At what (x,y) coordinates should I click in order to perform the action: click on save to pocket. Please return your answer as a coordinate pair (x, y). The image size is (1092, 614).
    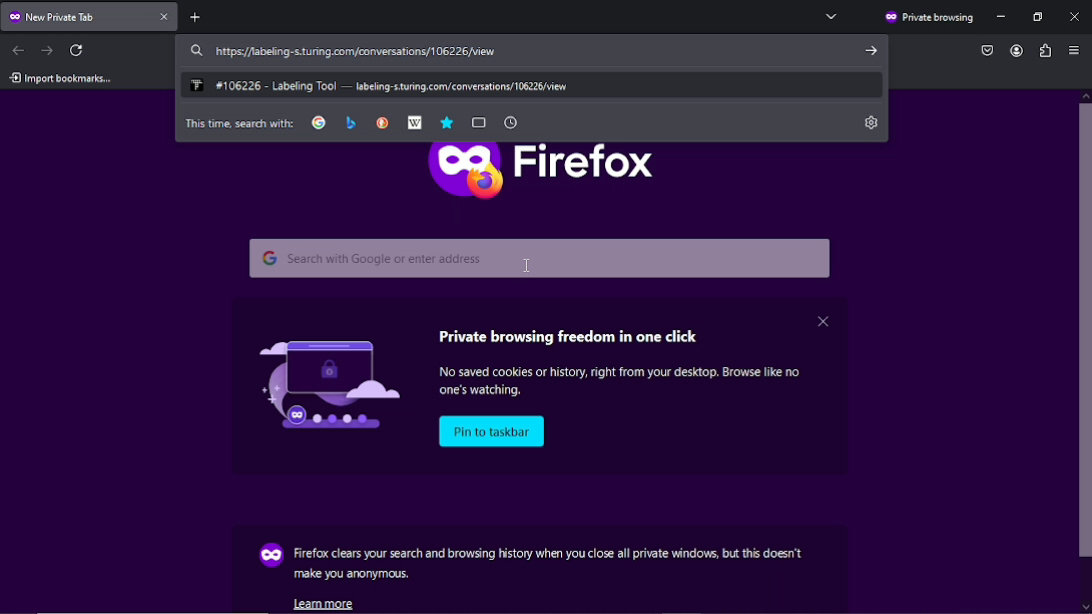
    Looking at the image, I should click on (987, 49).